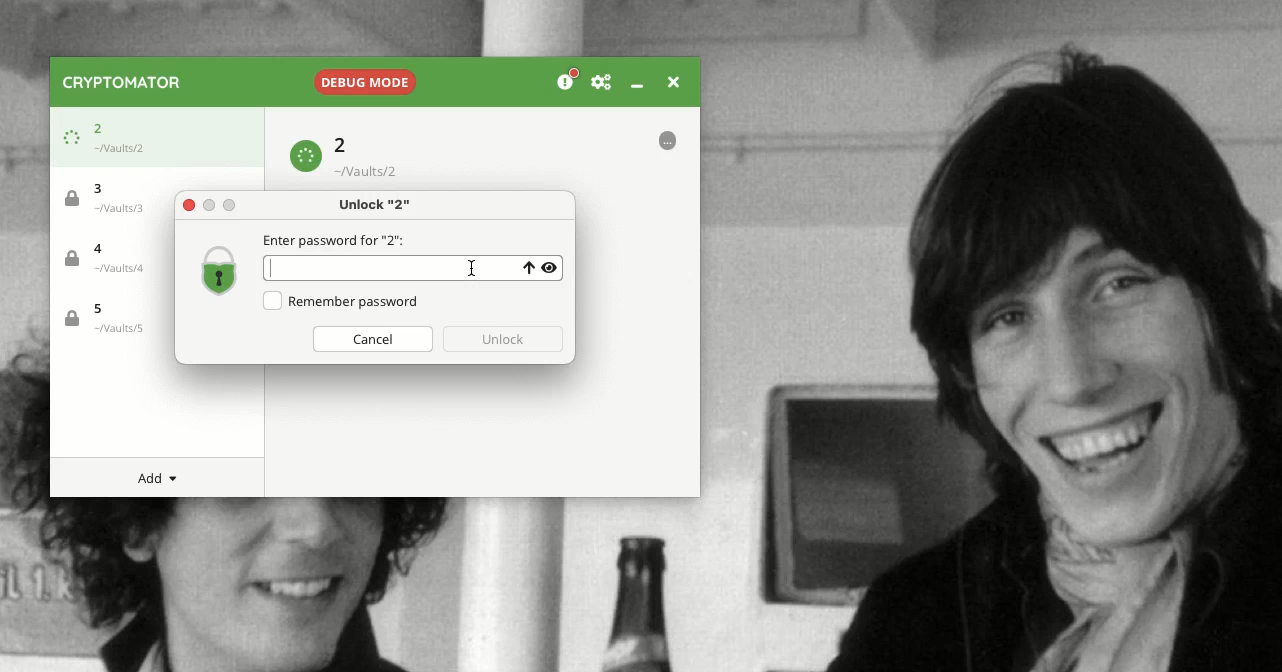 This screenshot has height=672, width=1282. What do you see at coordinates (551, 267) in the screenshot?
I see `View` at bounding box center [551, 267].